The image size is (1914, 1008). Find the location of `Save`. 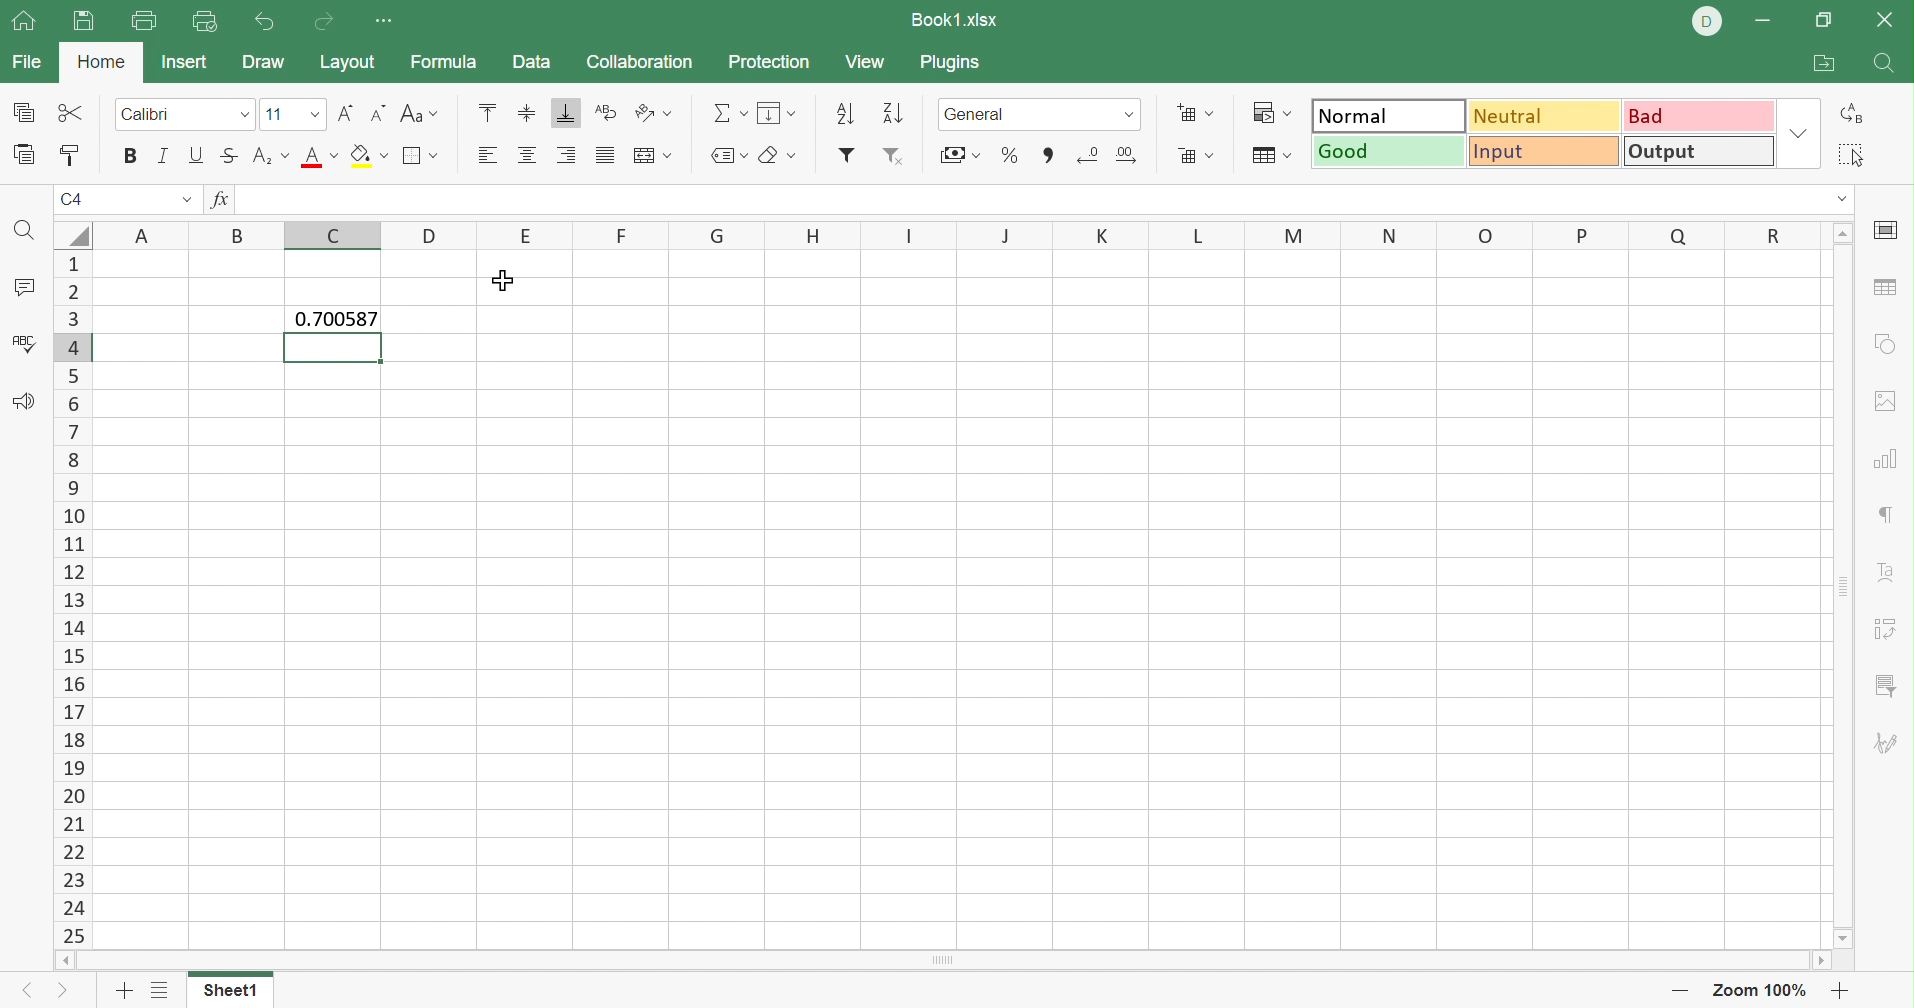

Save is located at coordinates (83, 22).